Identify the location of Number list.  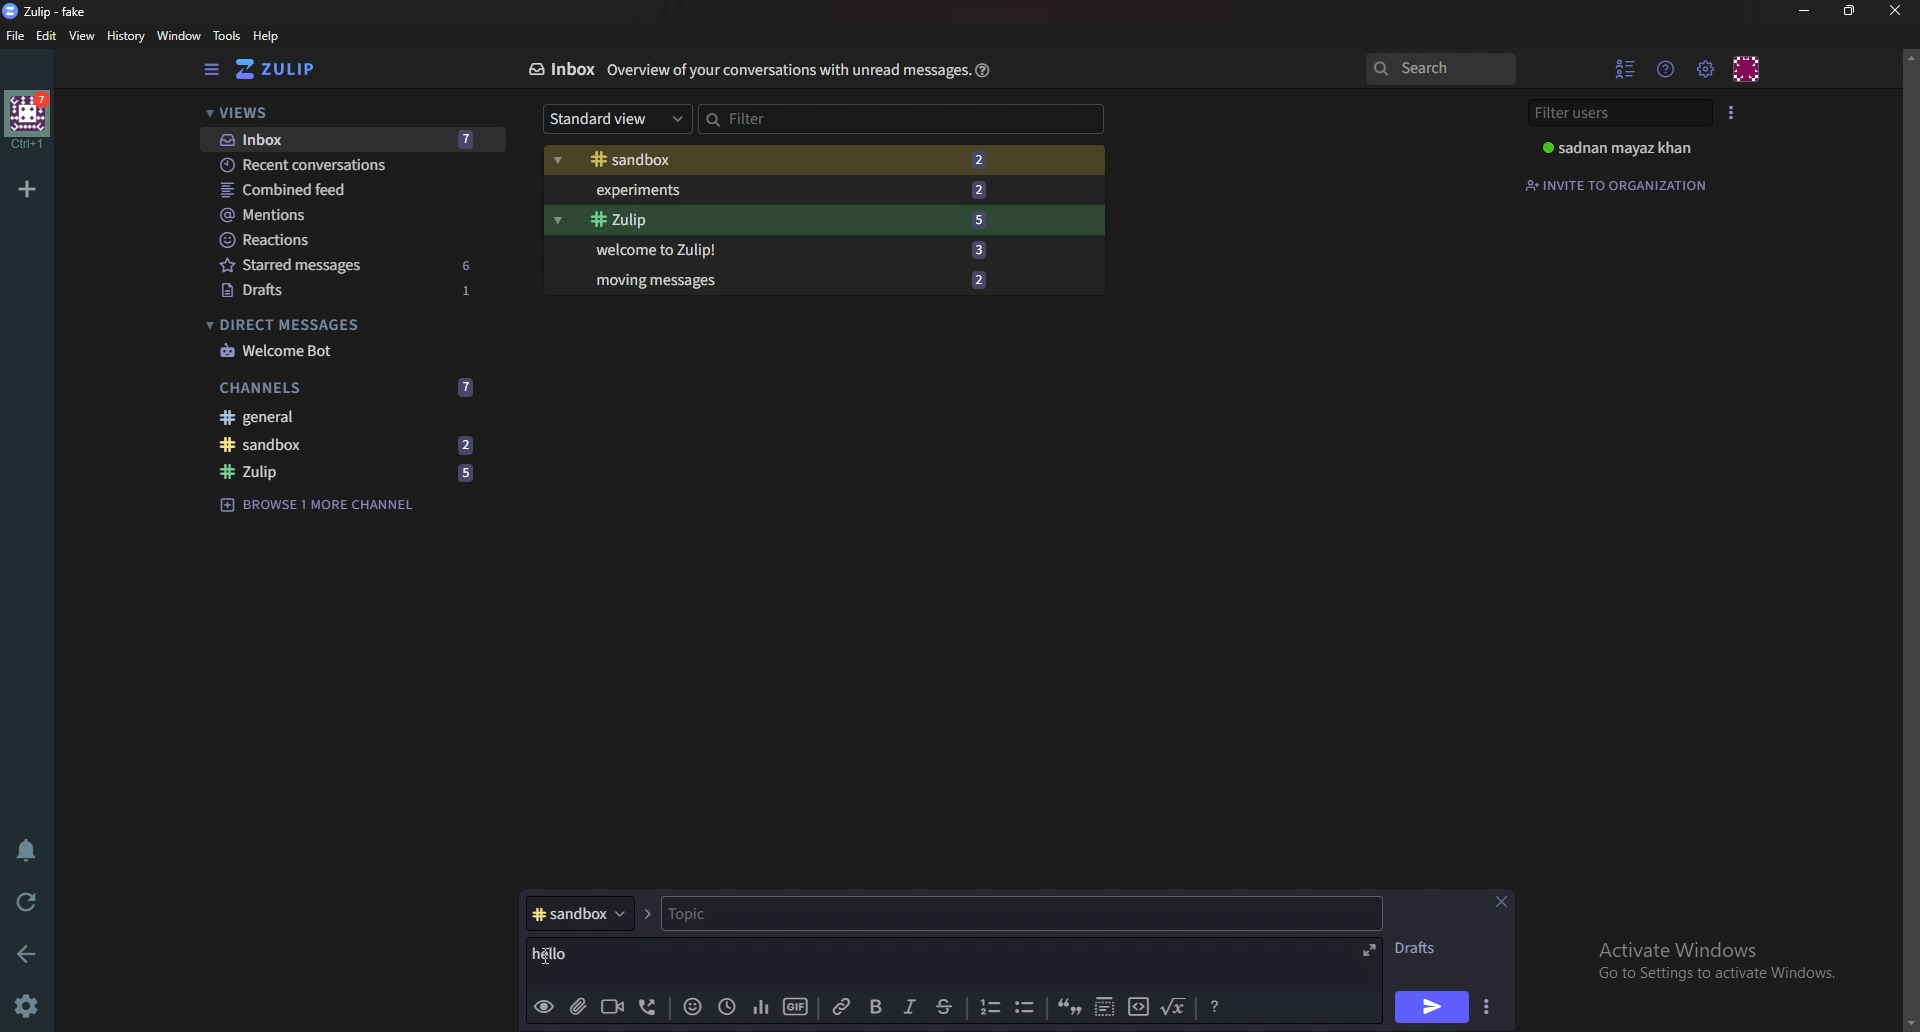
(987, 1007).